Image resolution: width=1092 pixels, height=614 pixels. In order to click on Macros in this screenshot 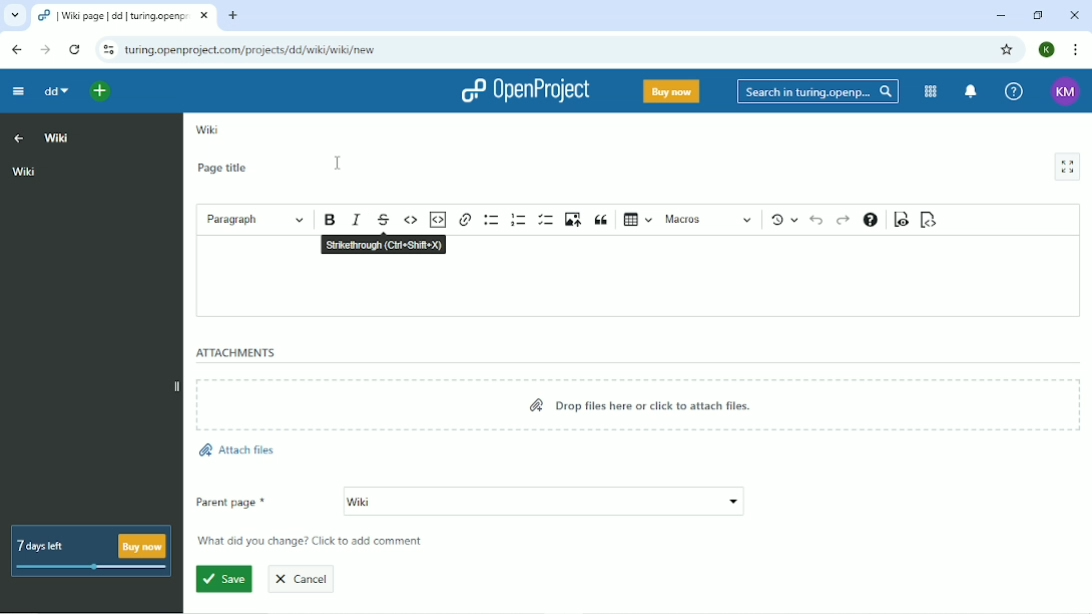, I will do `click(712, 221)`.